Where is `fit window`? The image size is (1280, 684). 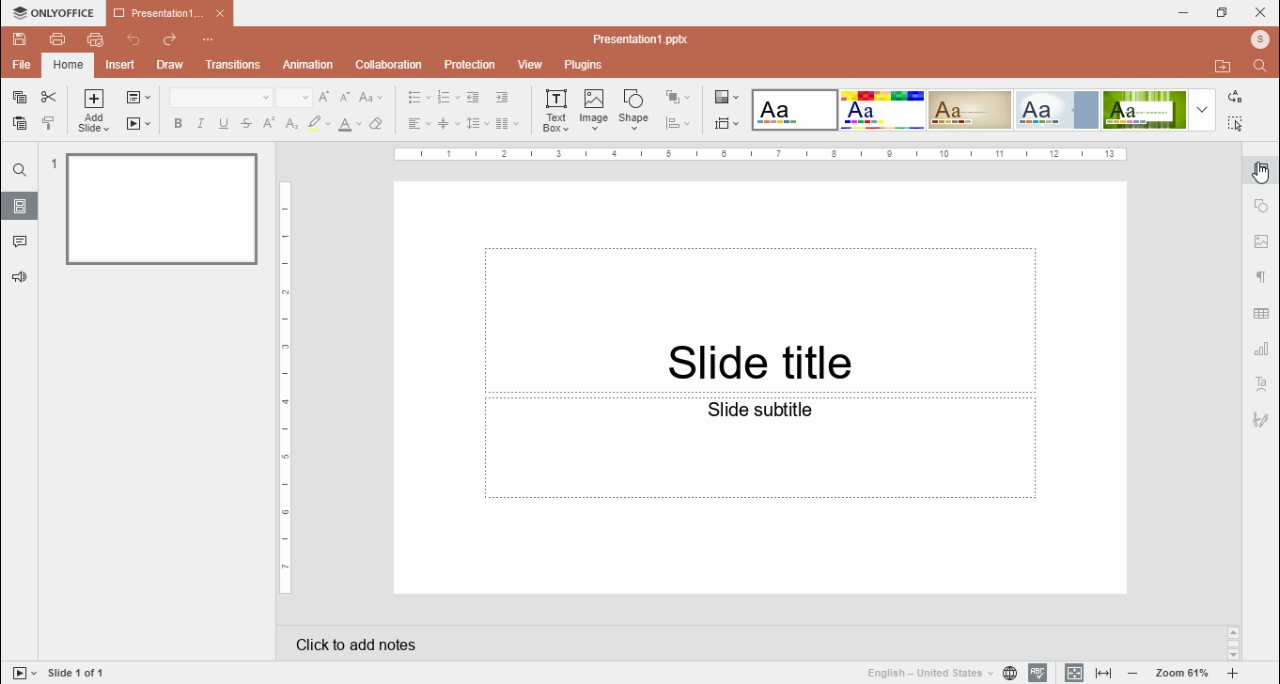 fit window is located at coordinates (1074, 674).